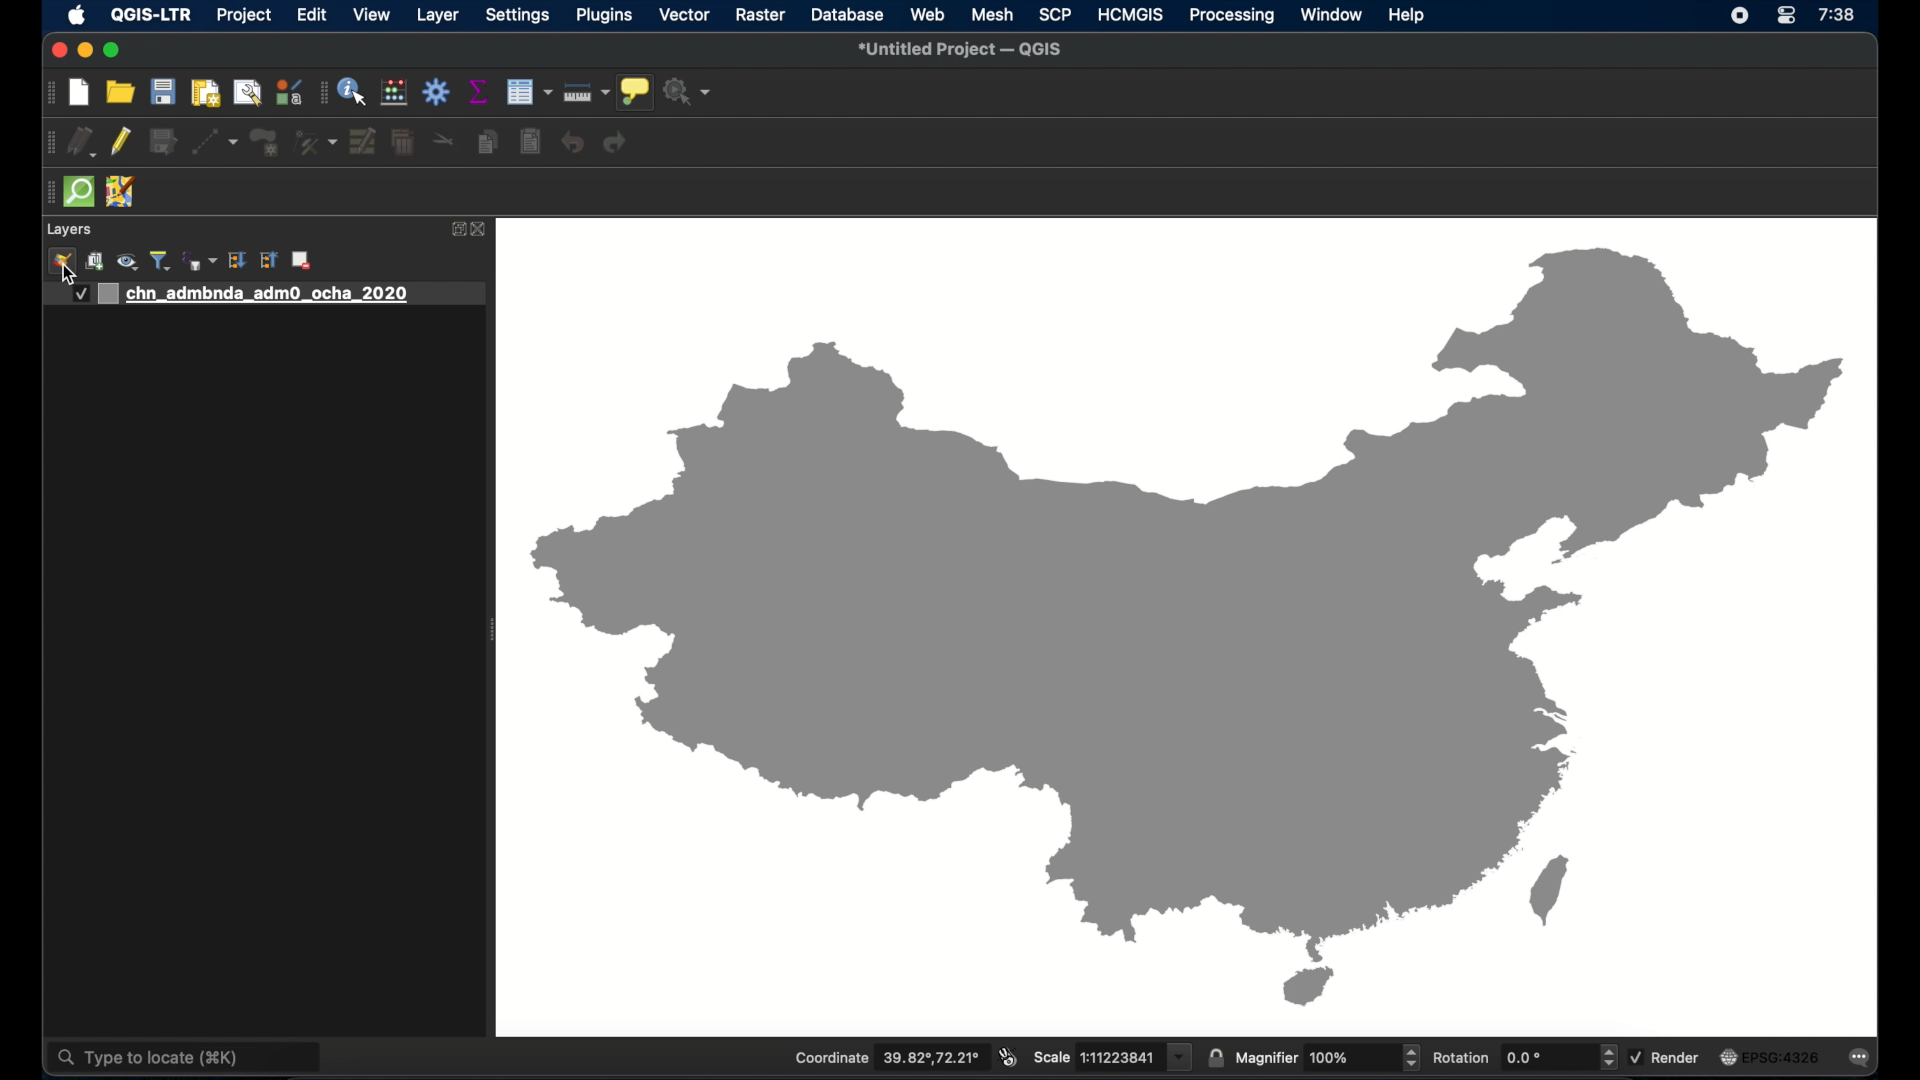 This screenshot has width=1920, height=1080. What do you see at coordinates (185, 1059) in the screenshot?
I see `type to locate` at bounding box center [185, 1059].